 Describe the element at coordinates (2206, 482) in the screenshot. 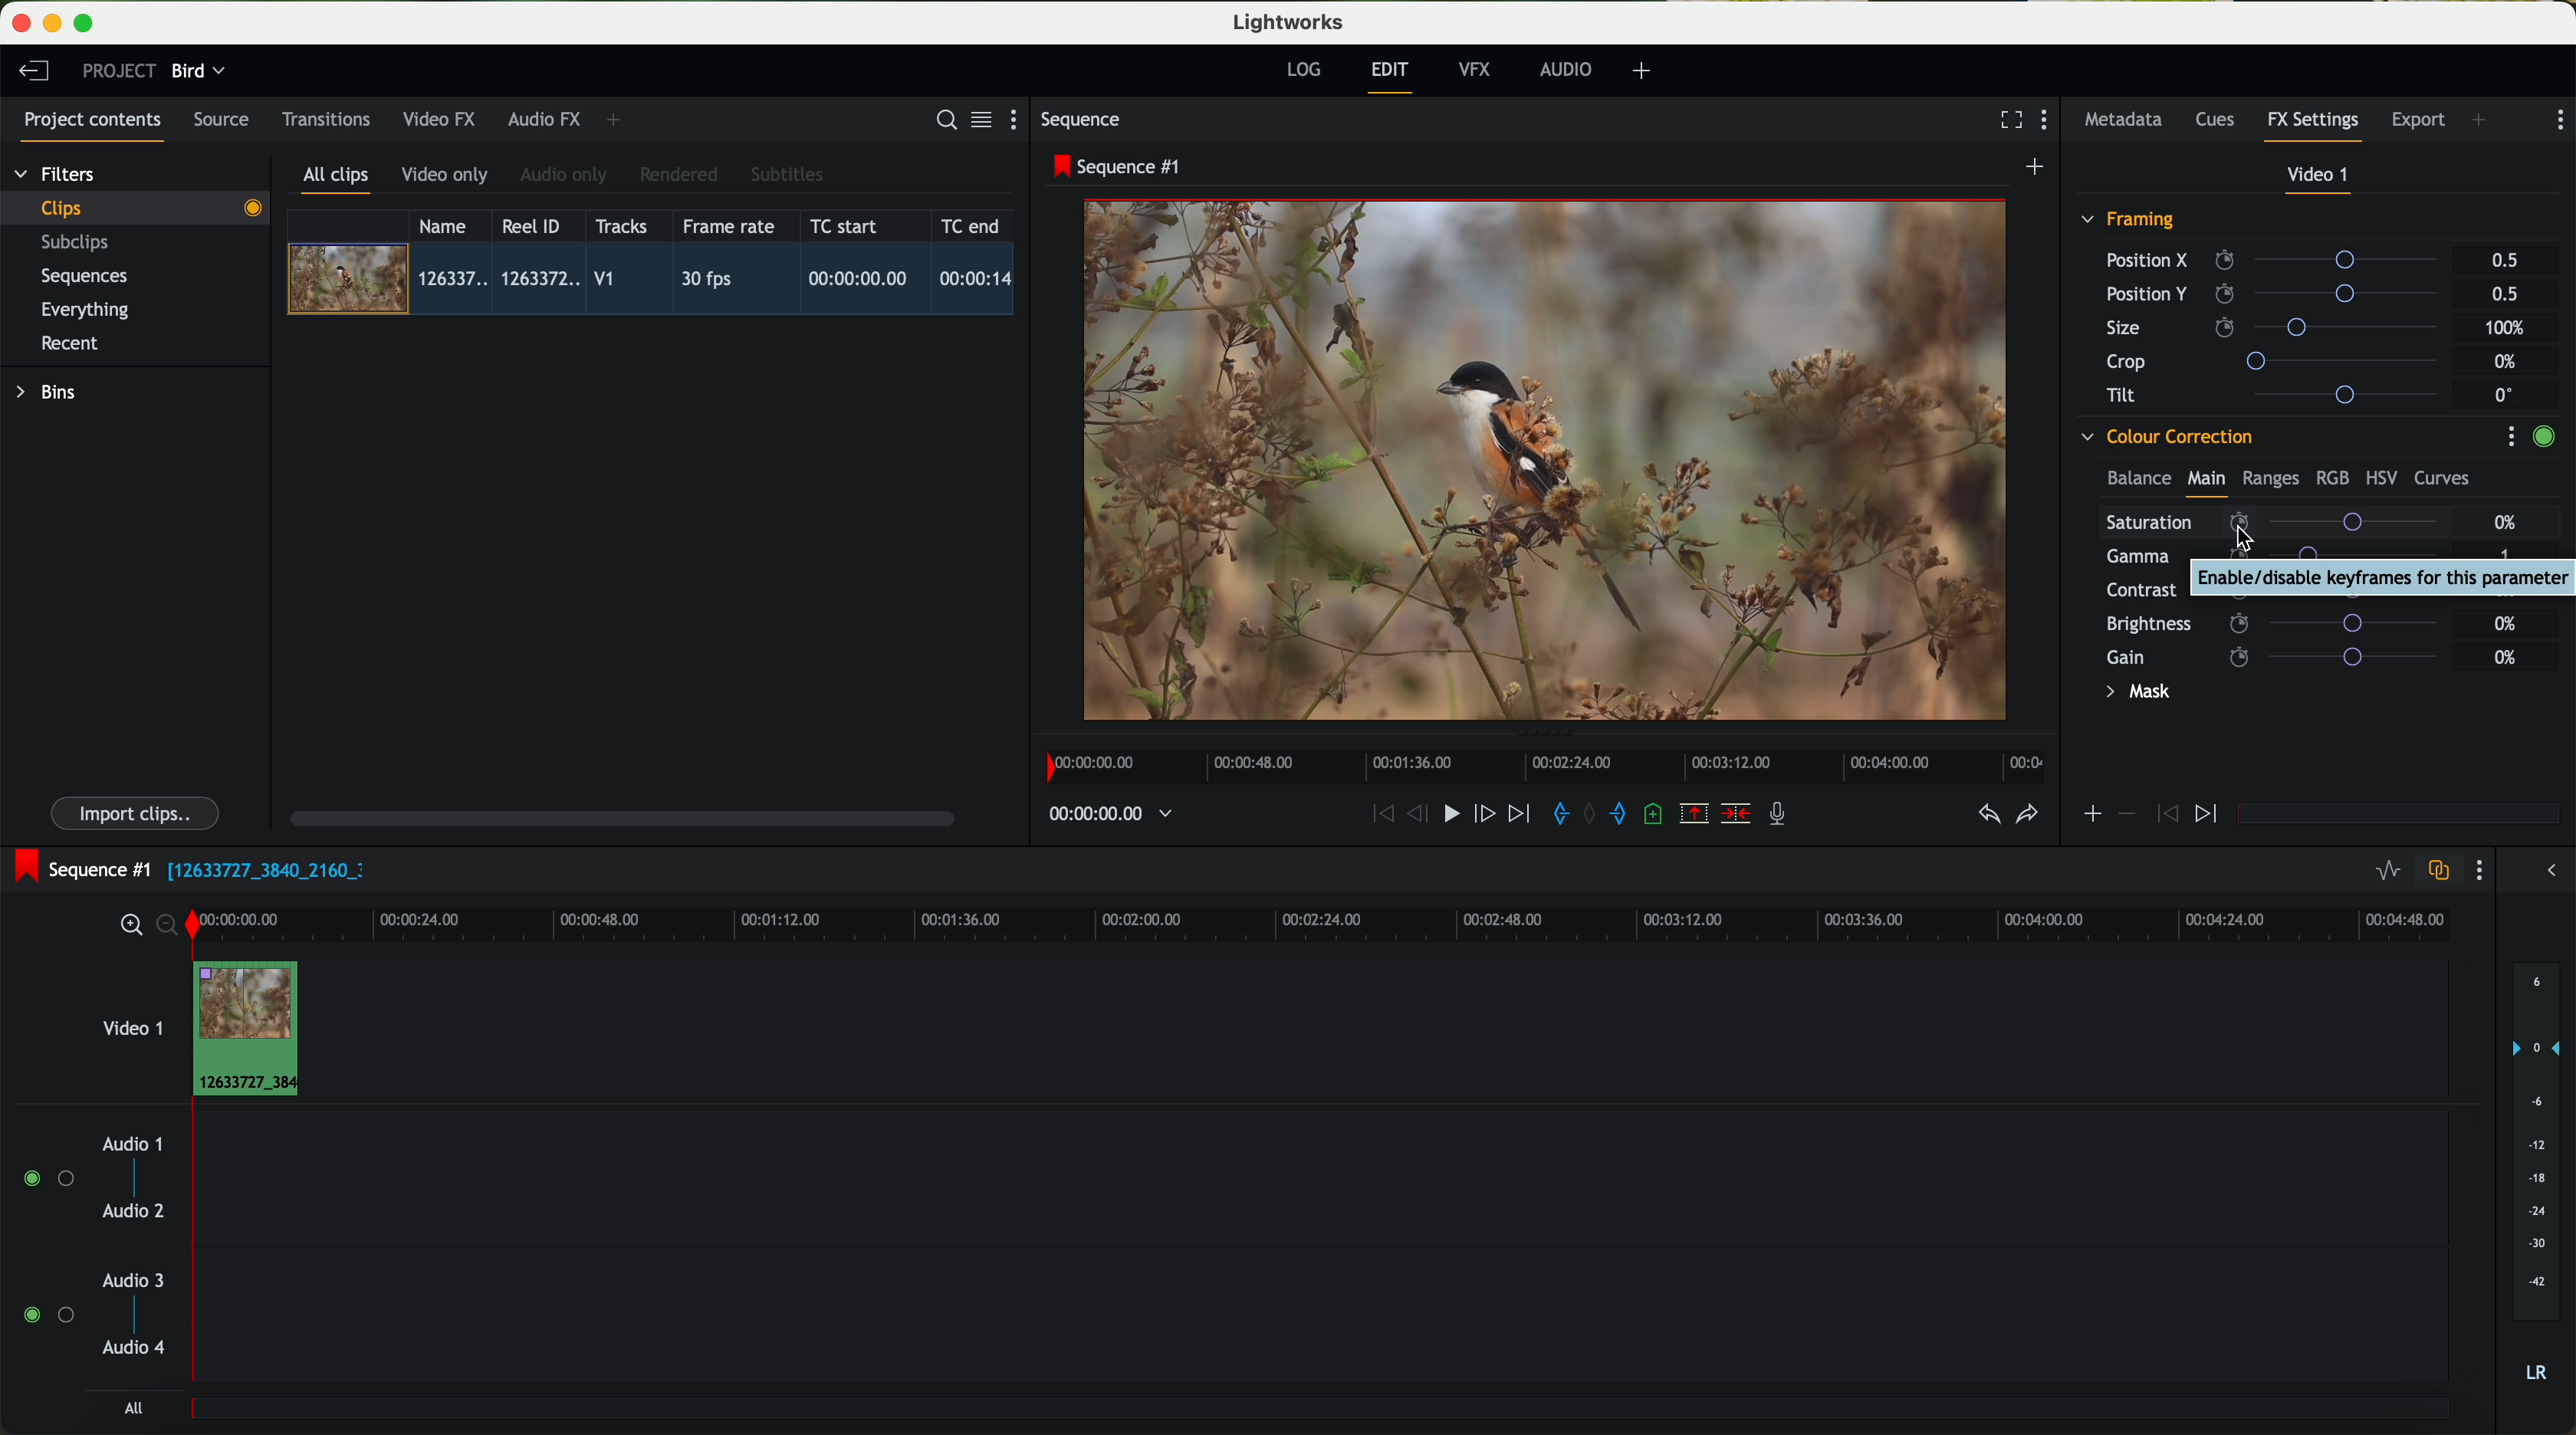

I see `main` at that location.